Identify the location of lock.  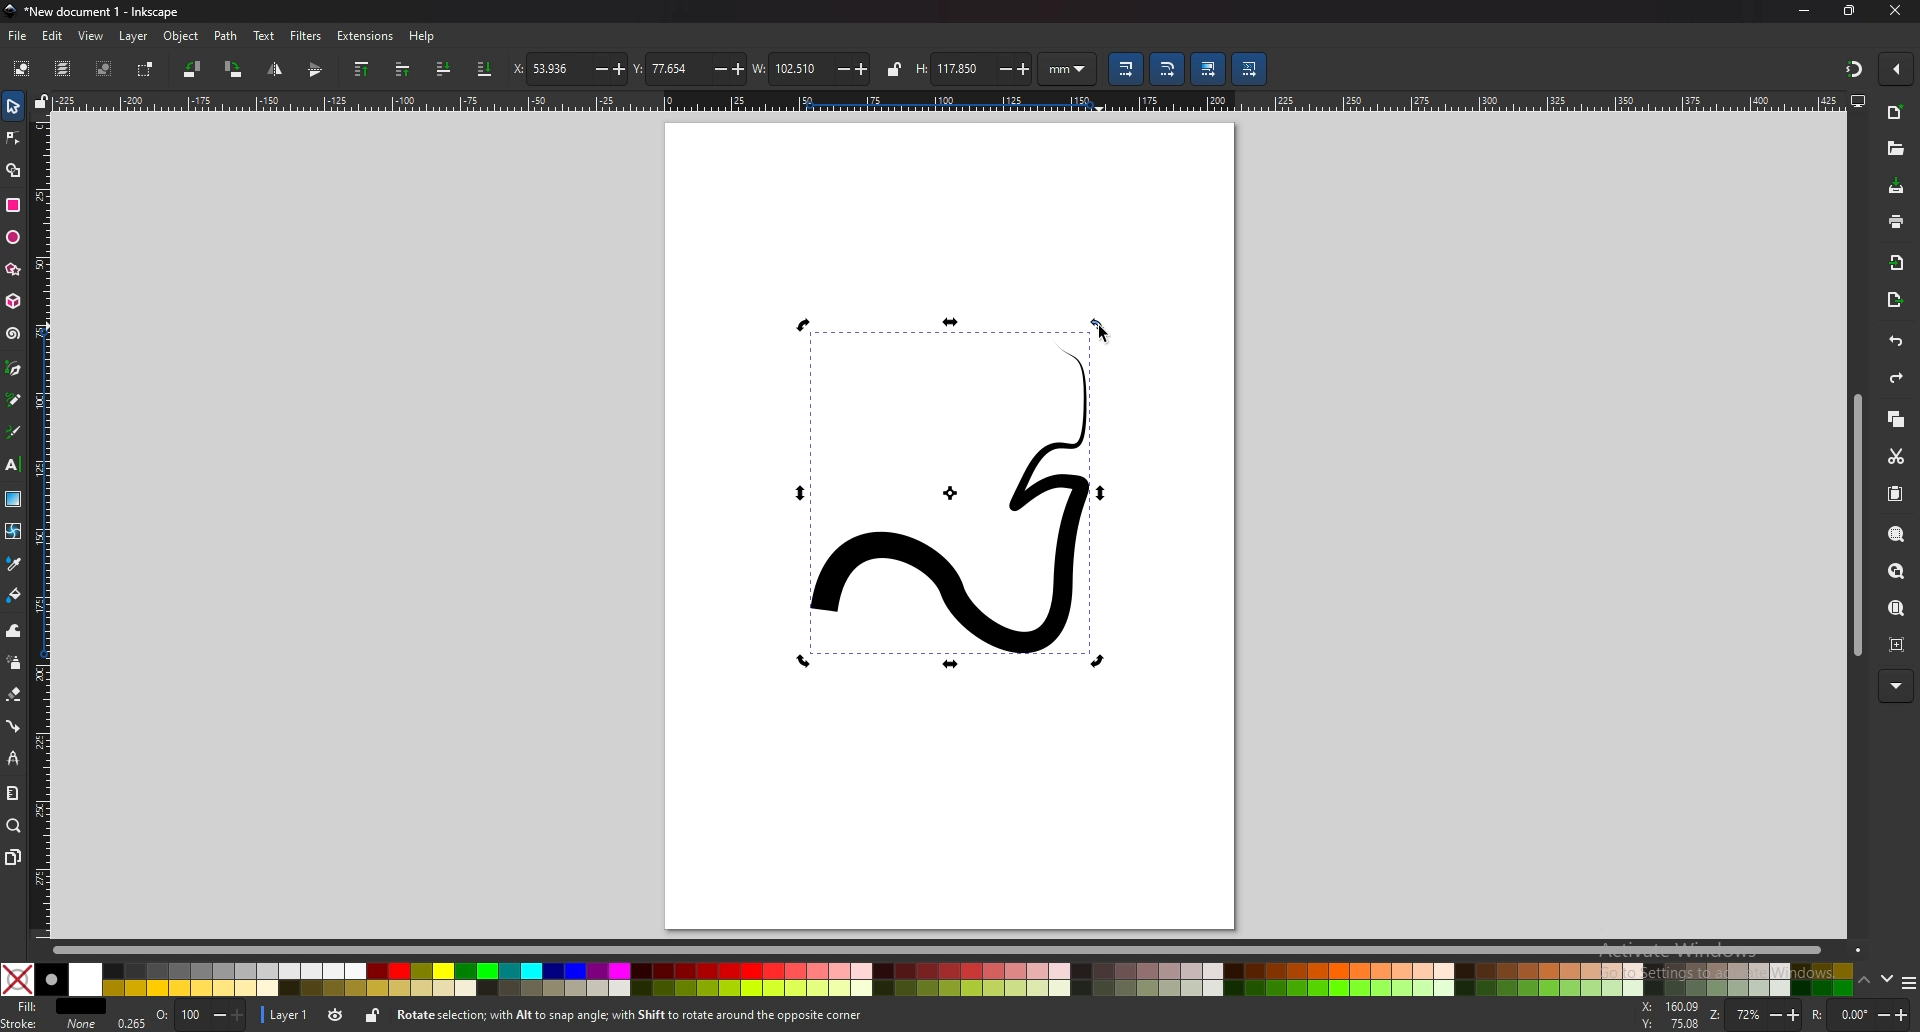
(372, 1016).